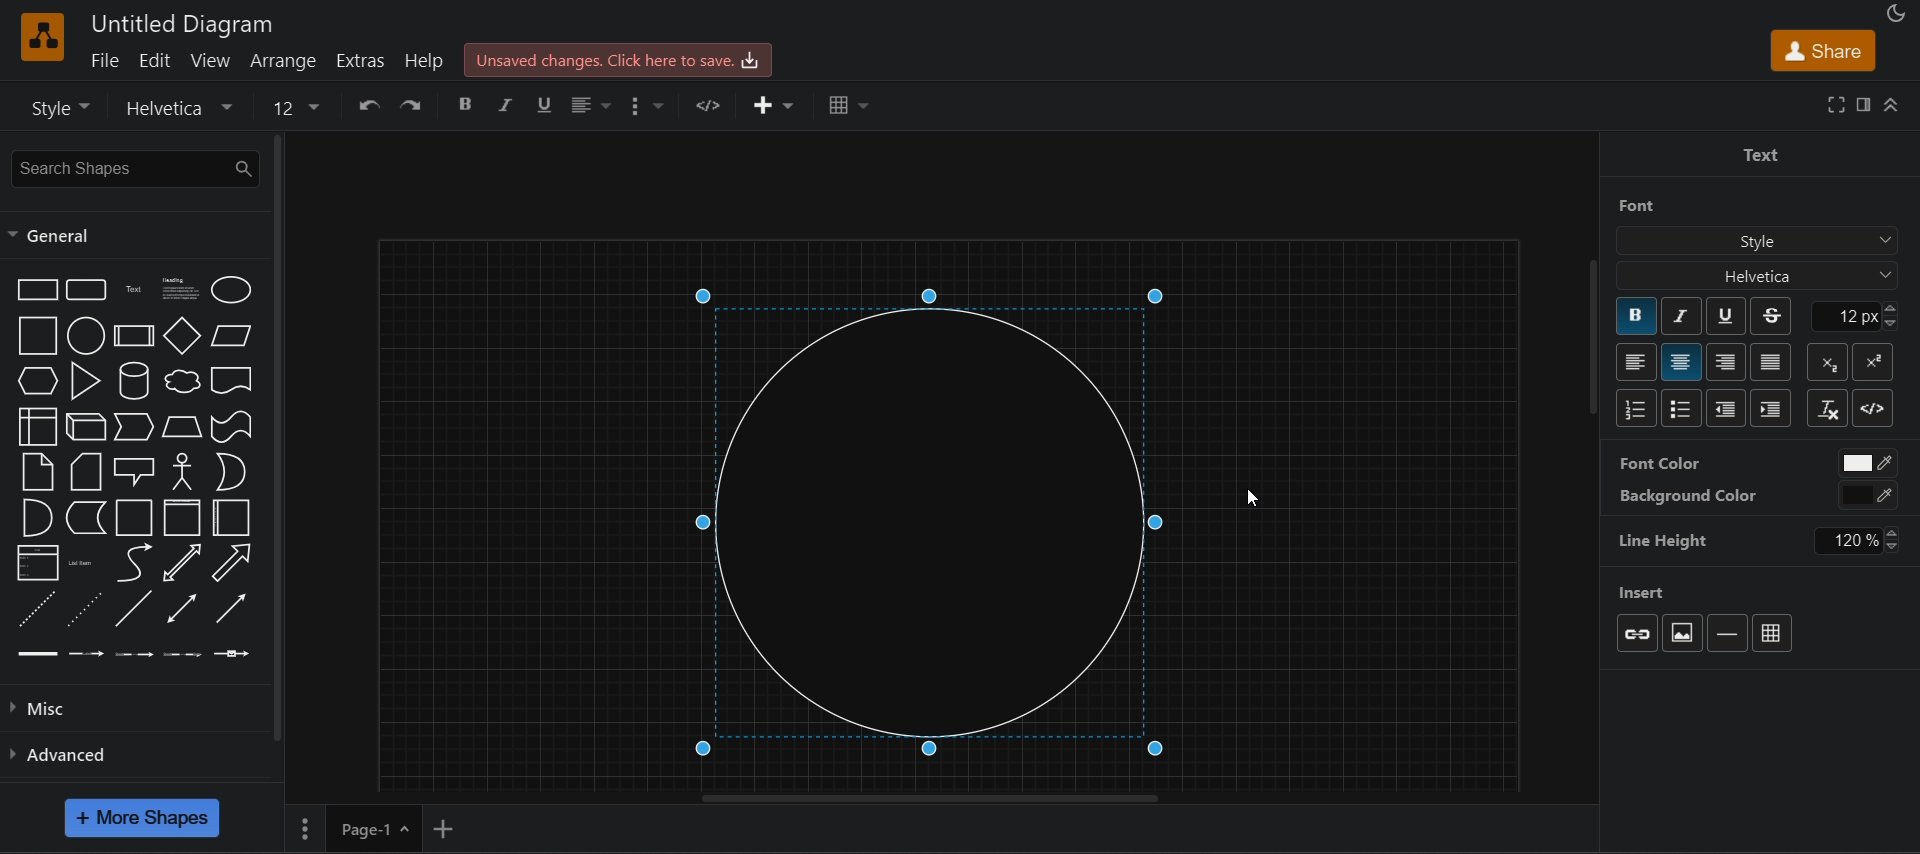 The width and height of the screenshot is (1920, 854). What do you see at coordinates (1896, 106) in the screenshot?
I see `collapase/expand` at bounding box center [1896, 106].